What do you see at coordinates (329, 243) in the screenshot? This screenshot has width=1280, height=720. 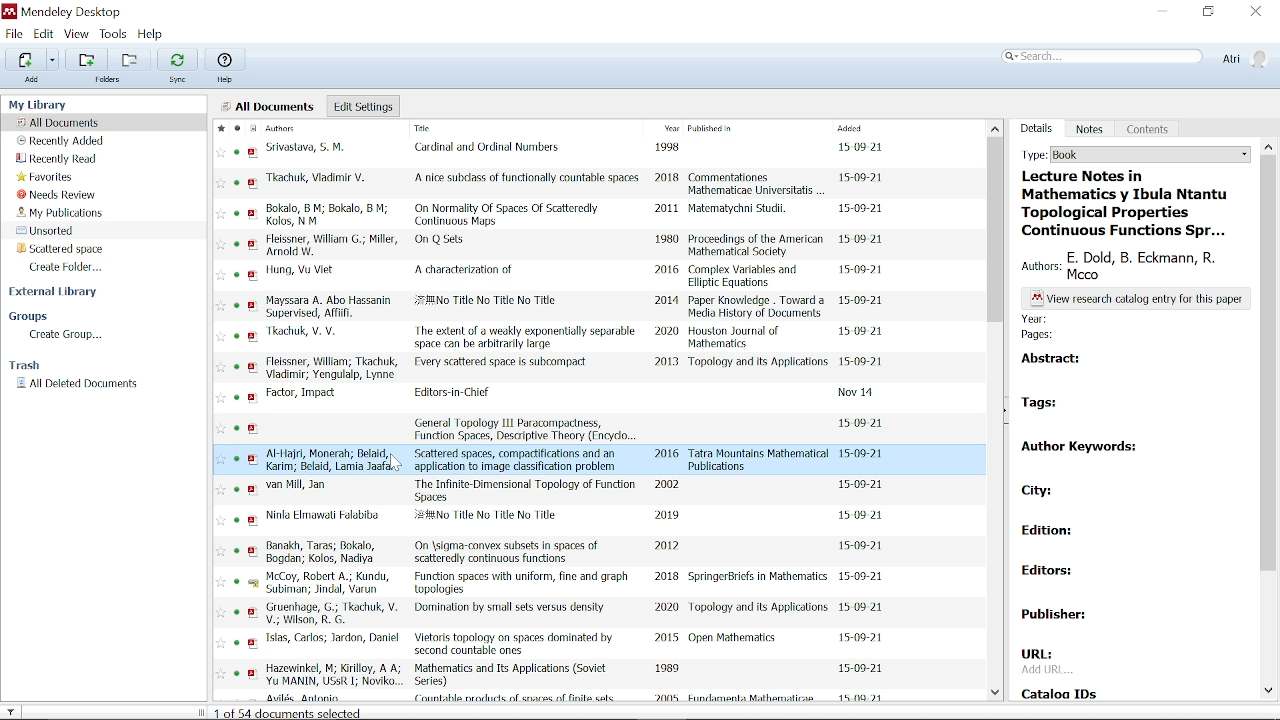 I see `authors` at bounding box center [329, 243].